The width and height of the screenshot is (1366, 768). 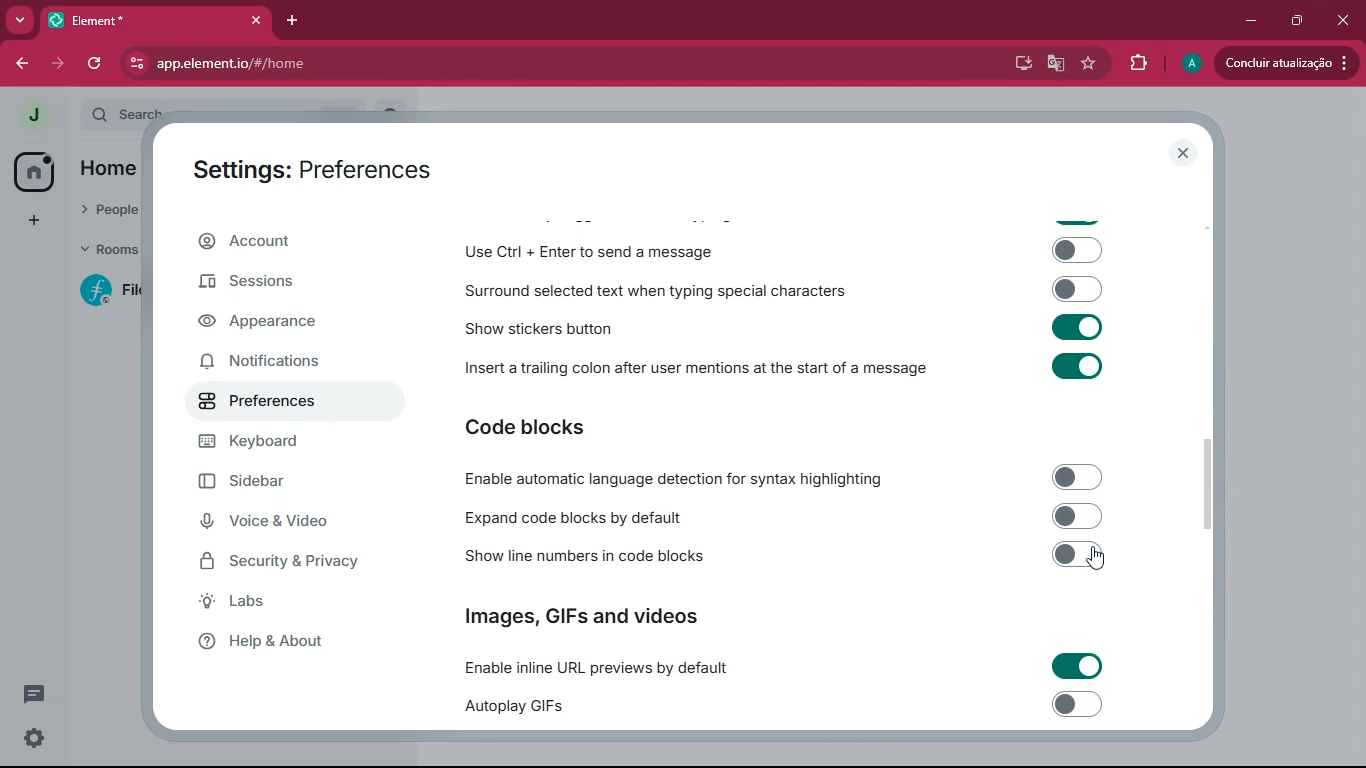 What do you see at coordinates (1100, 560) in the screenshot?
I see `cursor ` at bounding box center [1100, 560].